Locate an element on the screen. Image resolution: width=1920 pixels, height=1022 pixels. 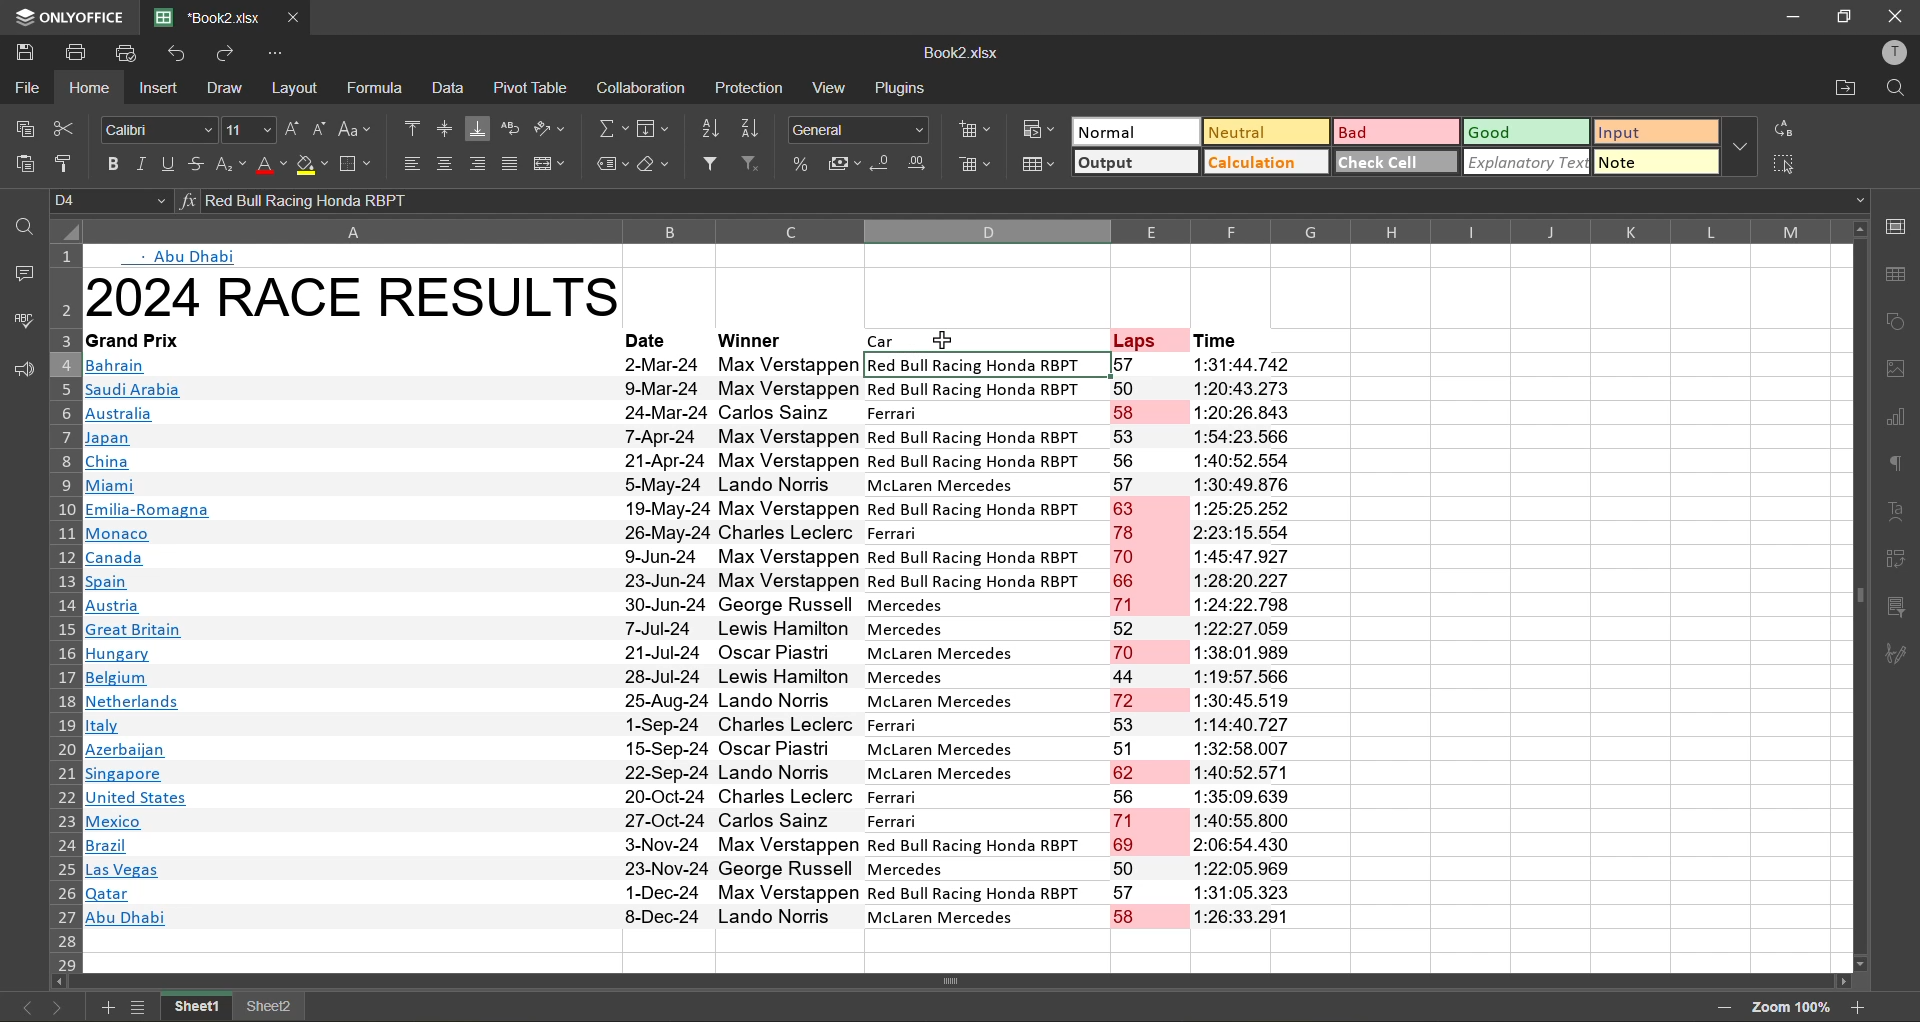
text is located at coordinates (1897, 511).